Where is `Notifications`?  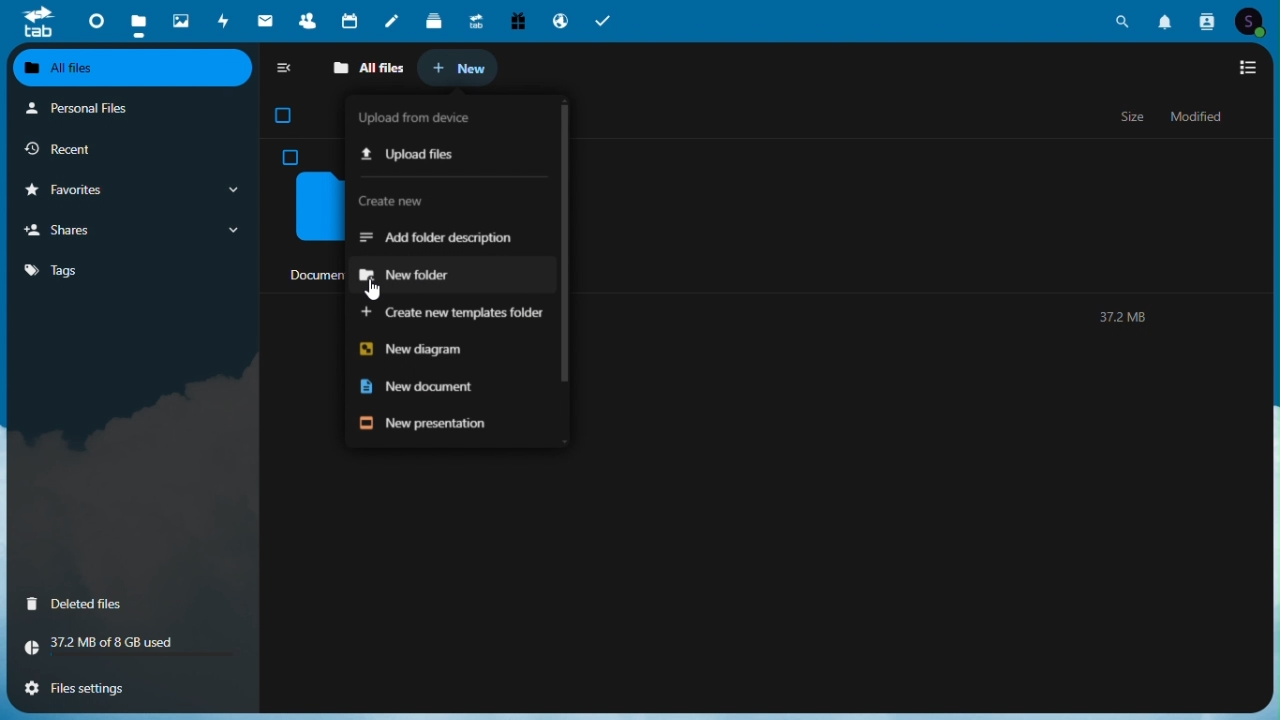
Notifications is located at coordinates (1167, 21).